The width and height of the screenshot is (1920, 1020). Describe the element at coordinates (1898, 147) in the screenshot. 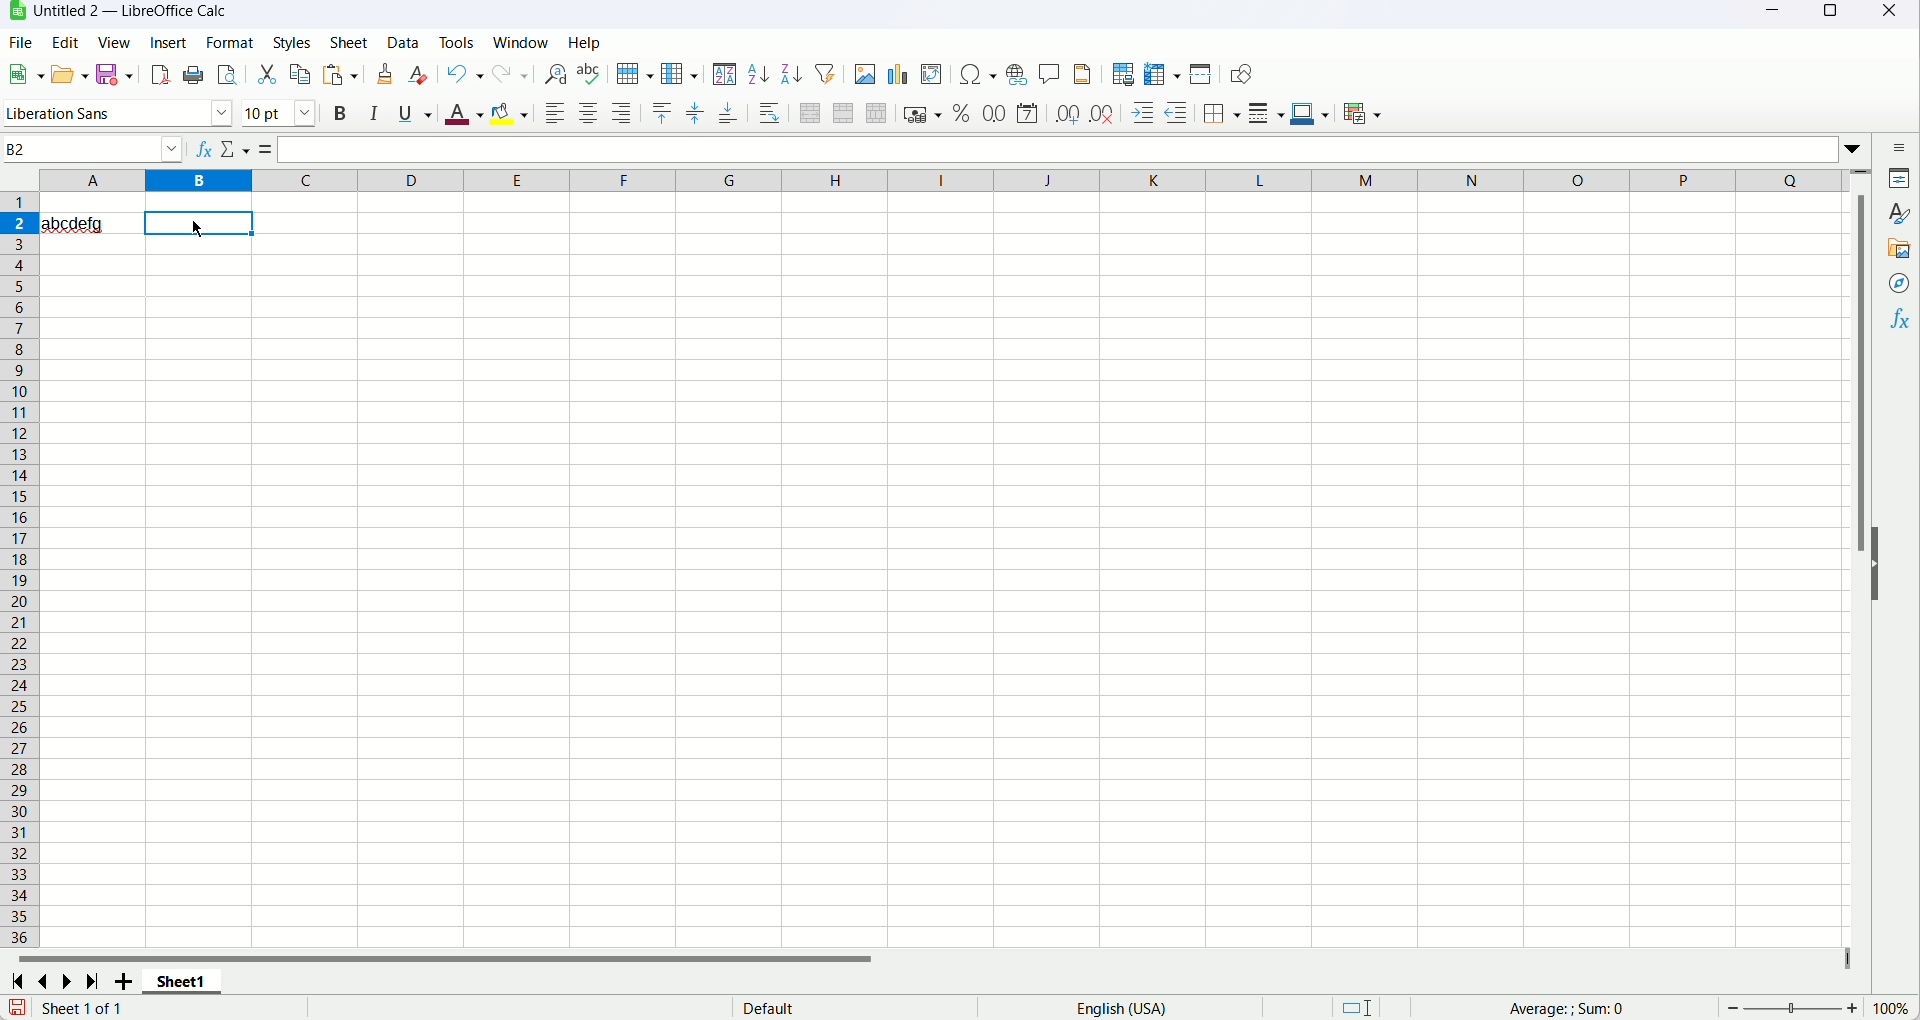

I see `sidebar settings` at that location.